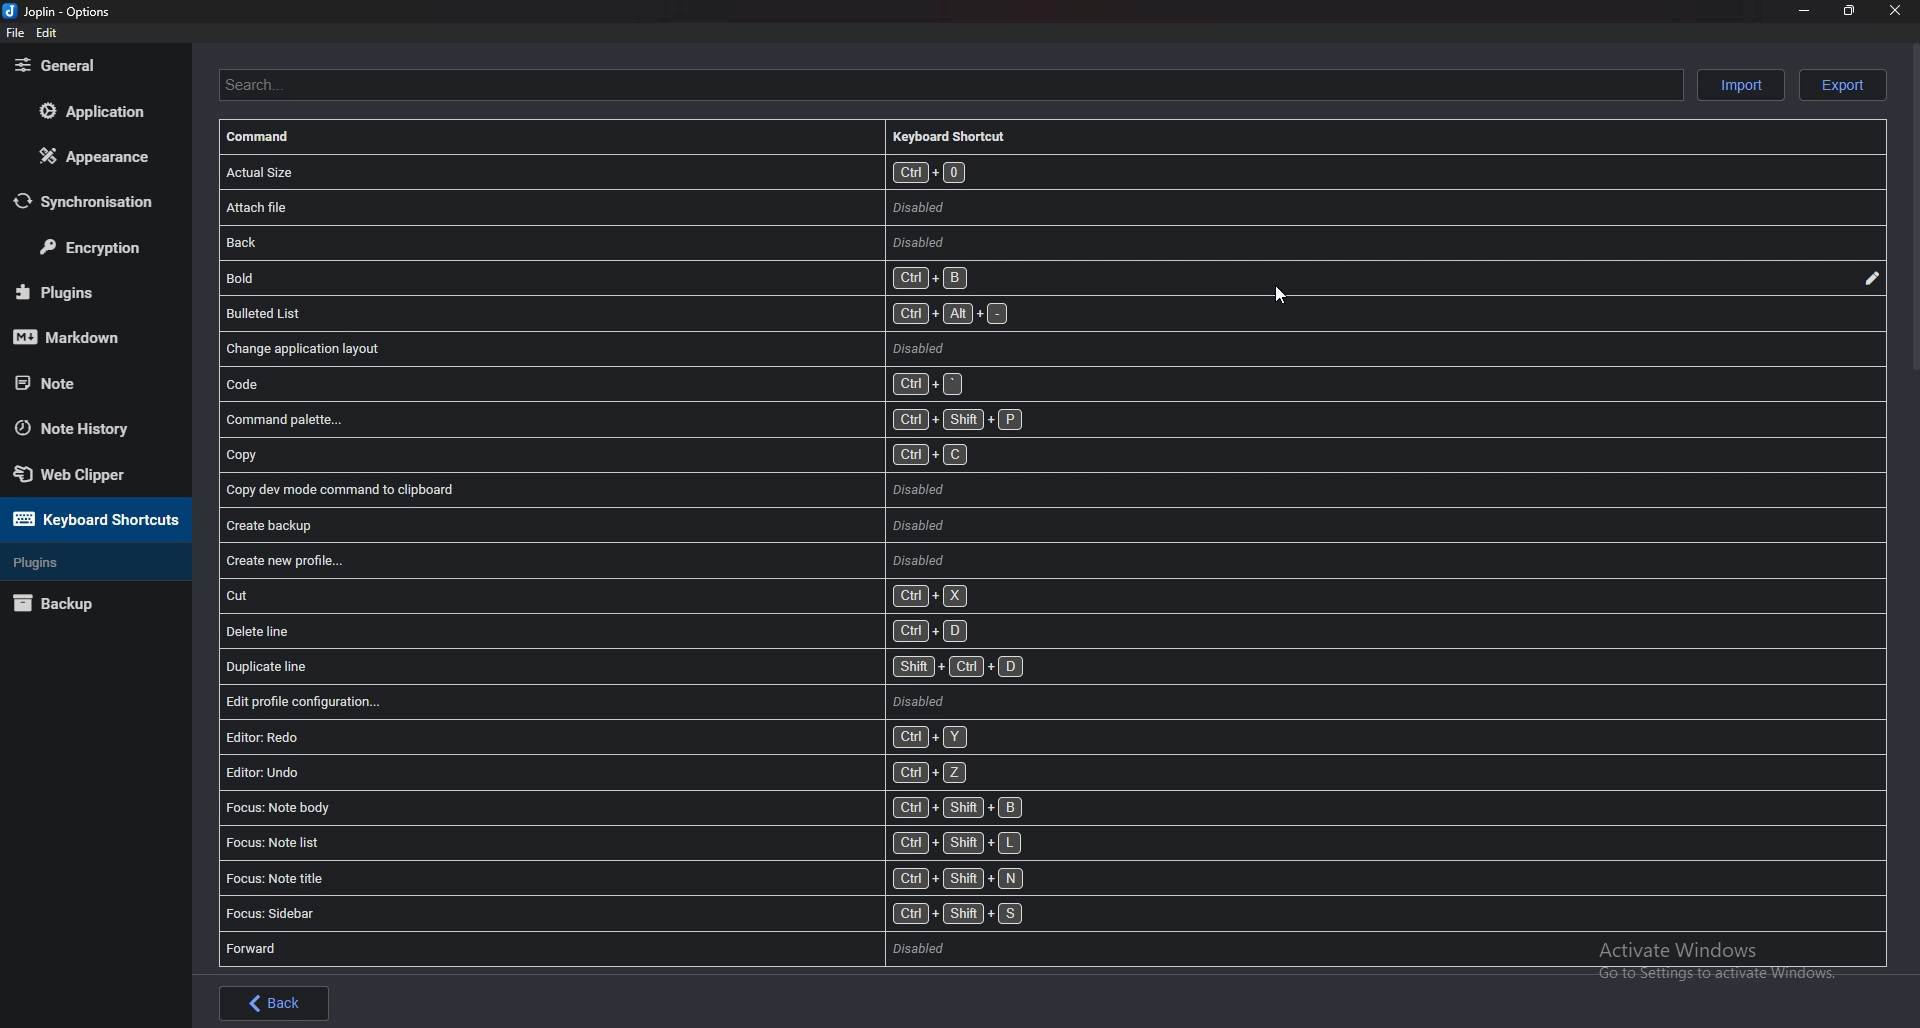 The image size is (1920, 1028). Describe the element at coordinates (1844, 85) in the screenshot. I see `Export` at that location.